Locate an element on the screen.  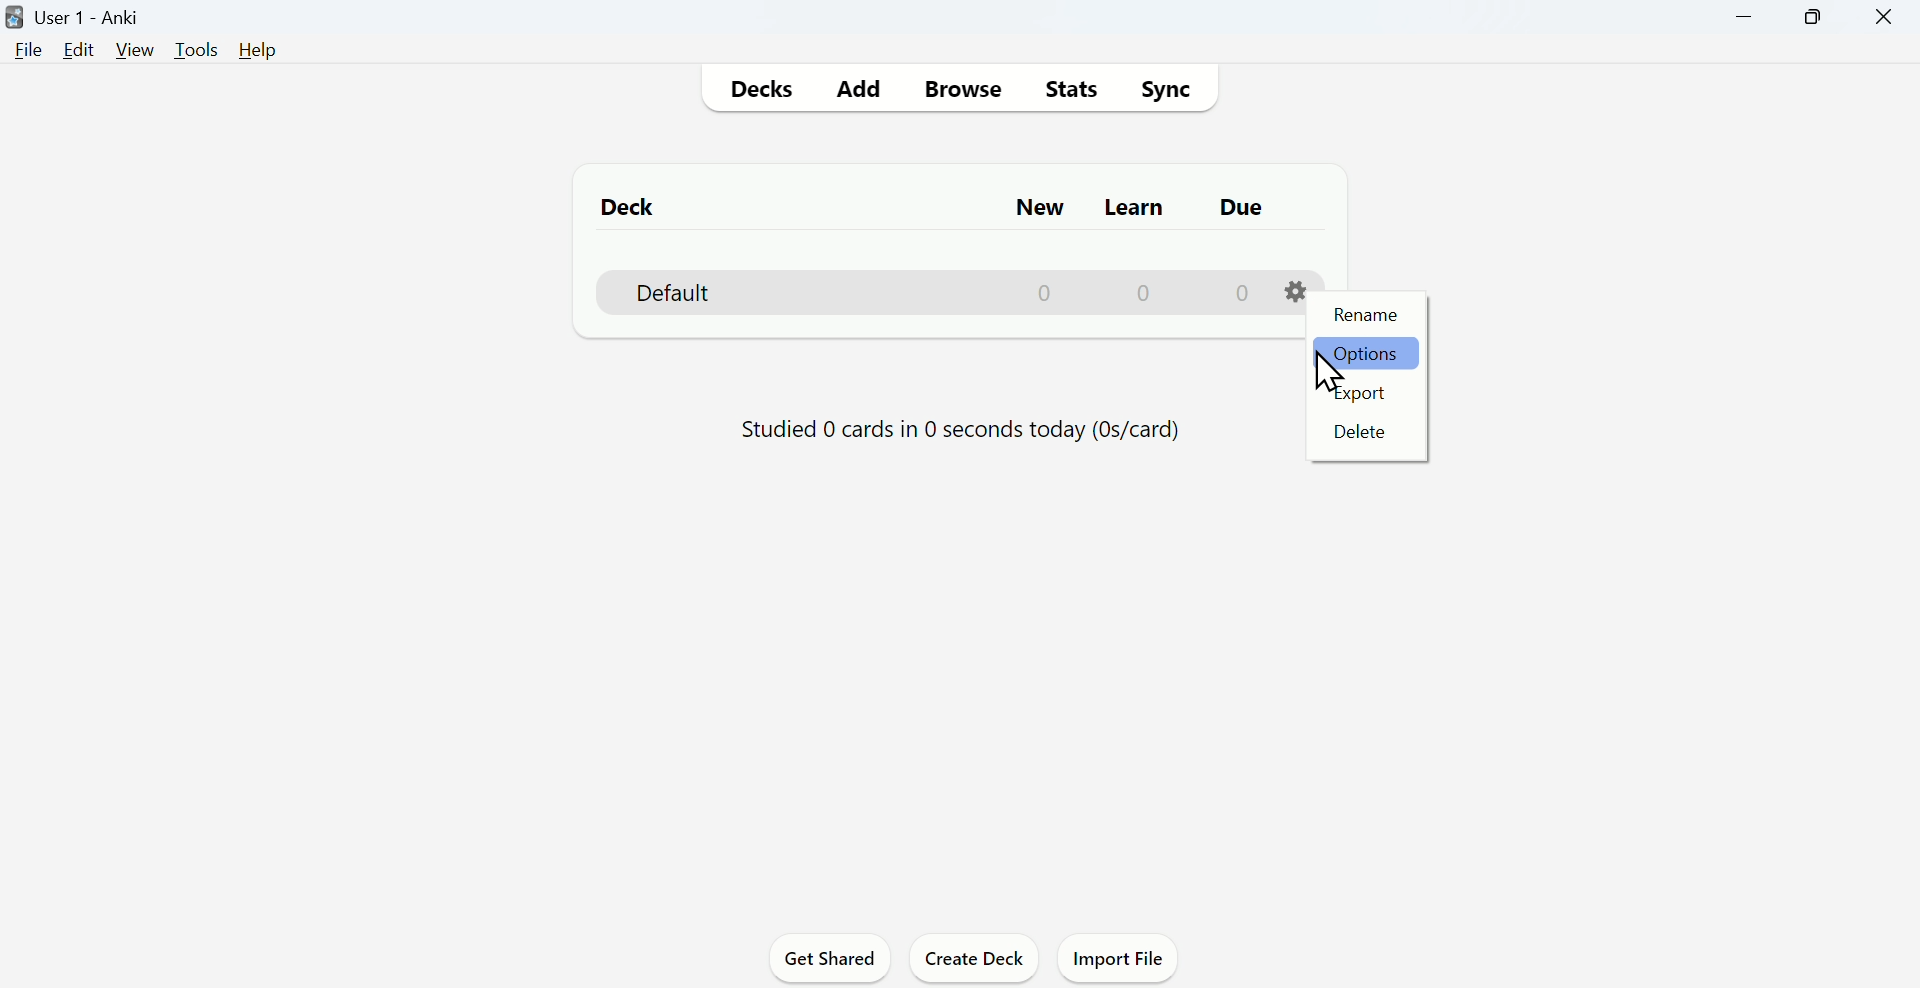
Close is located at coordinates (1887, 20).